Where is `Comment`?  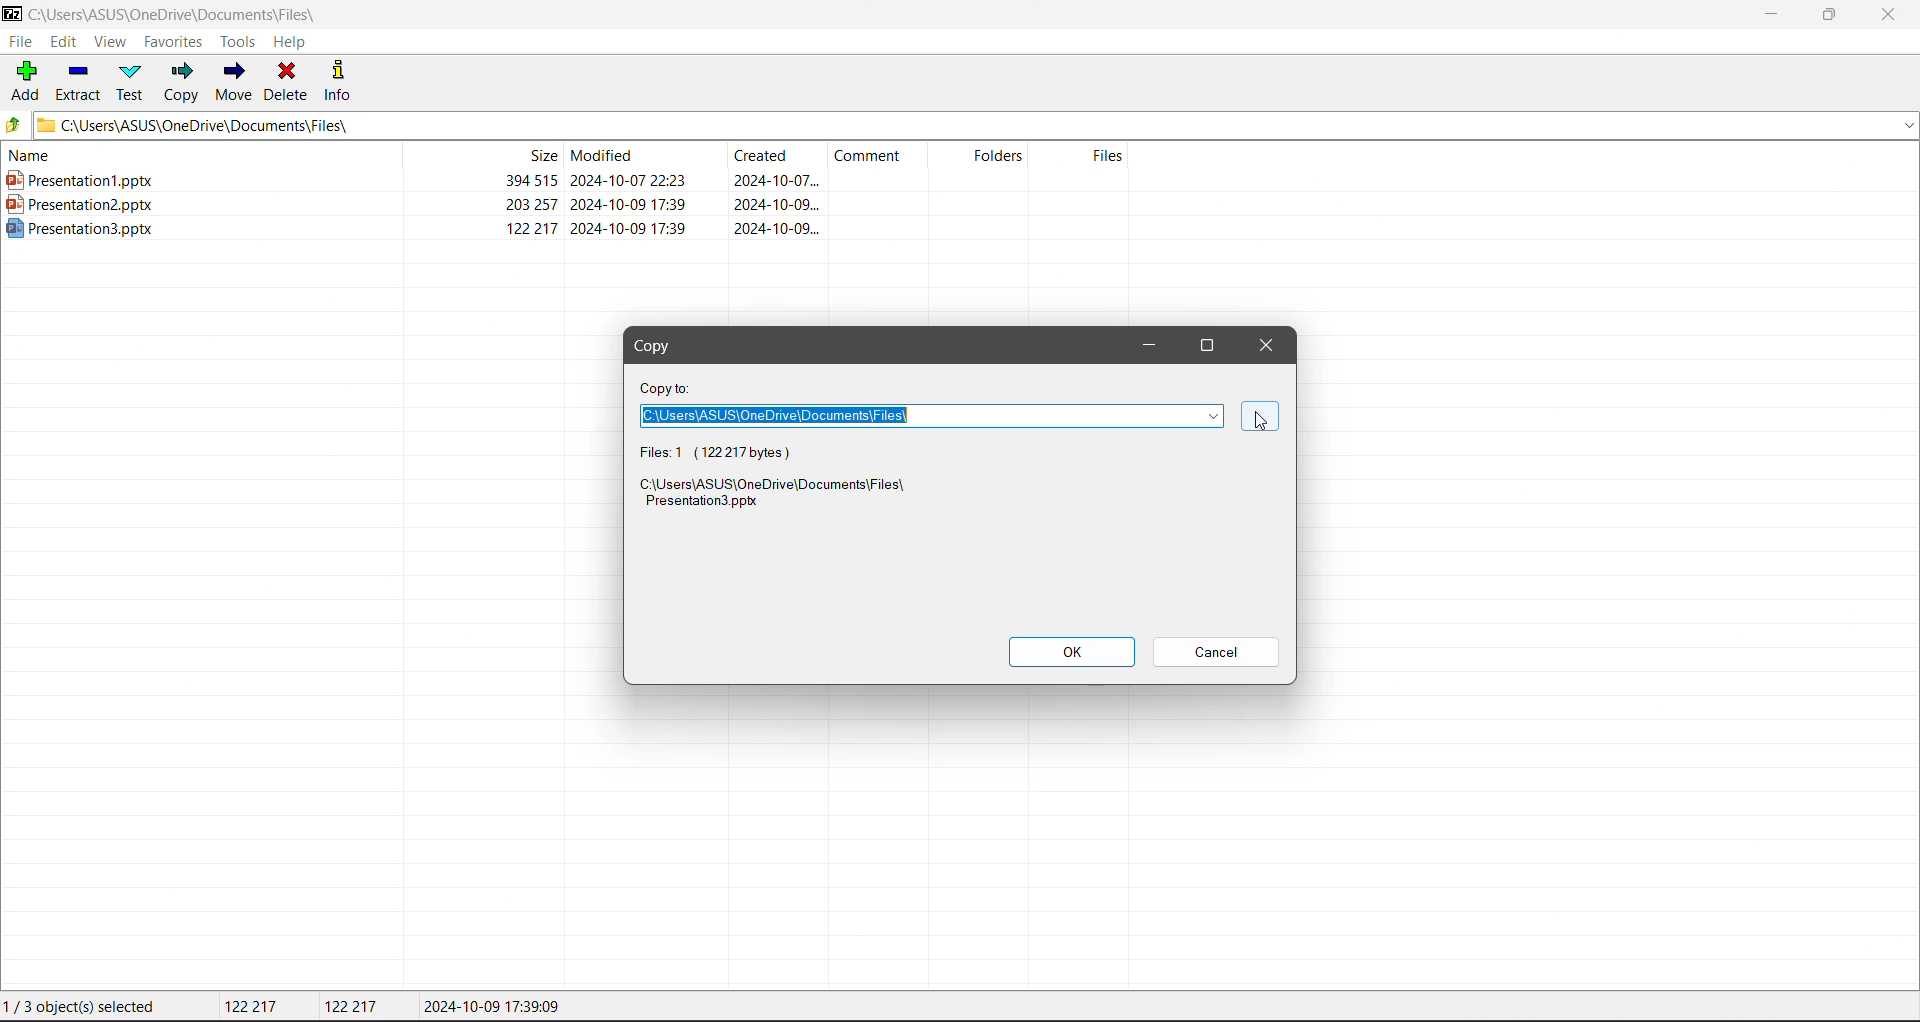 Comment is located at coordinates (882, 155).